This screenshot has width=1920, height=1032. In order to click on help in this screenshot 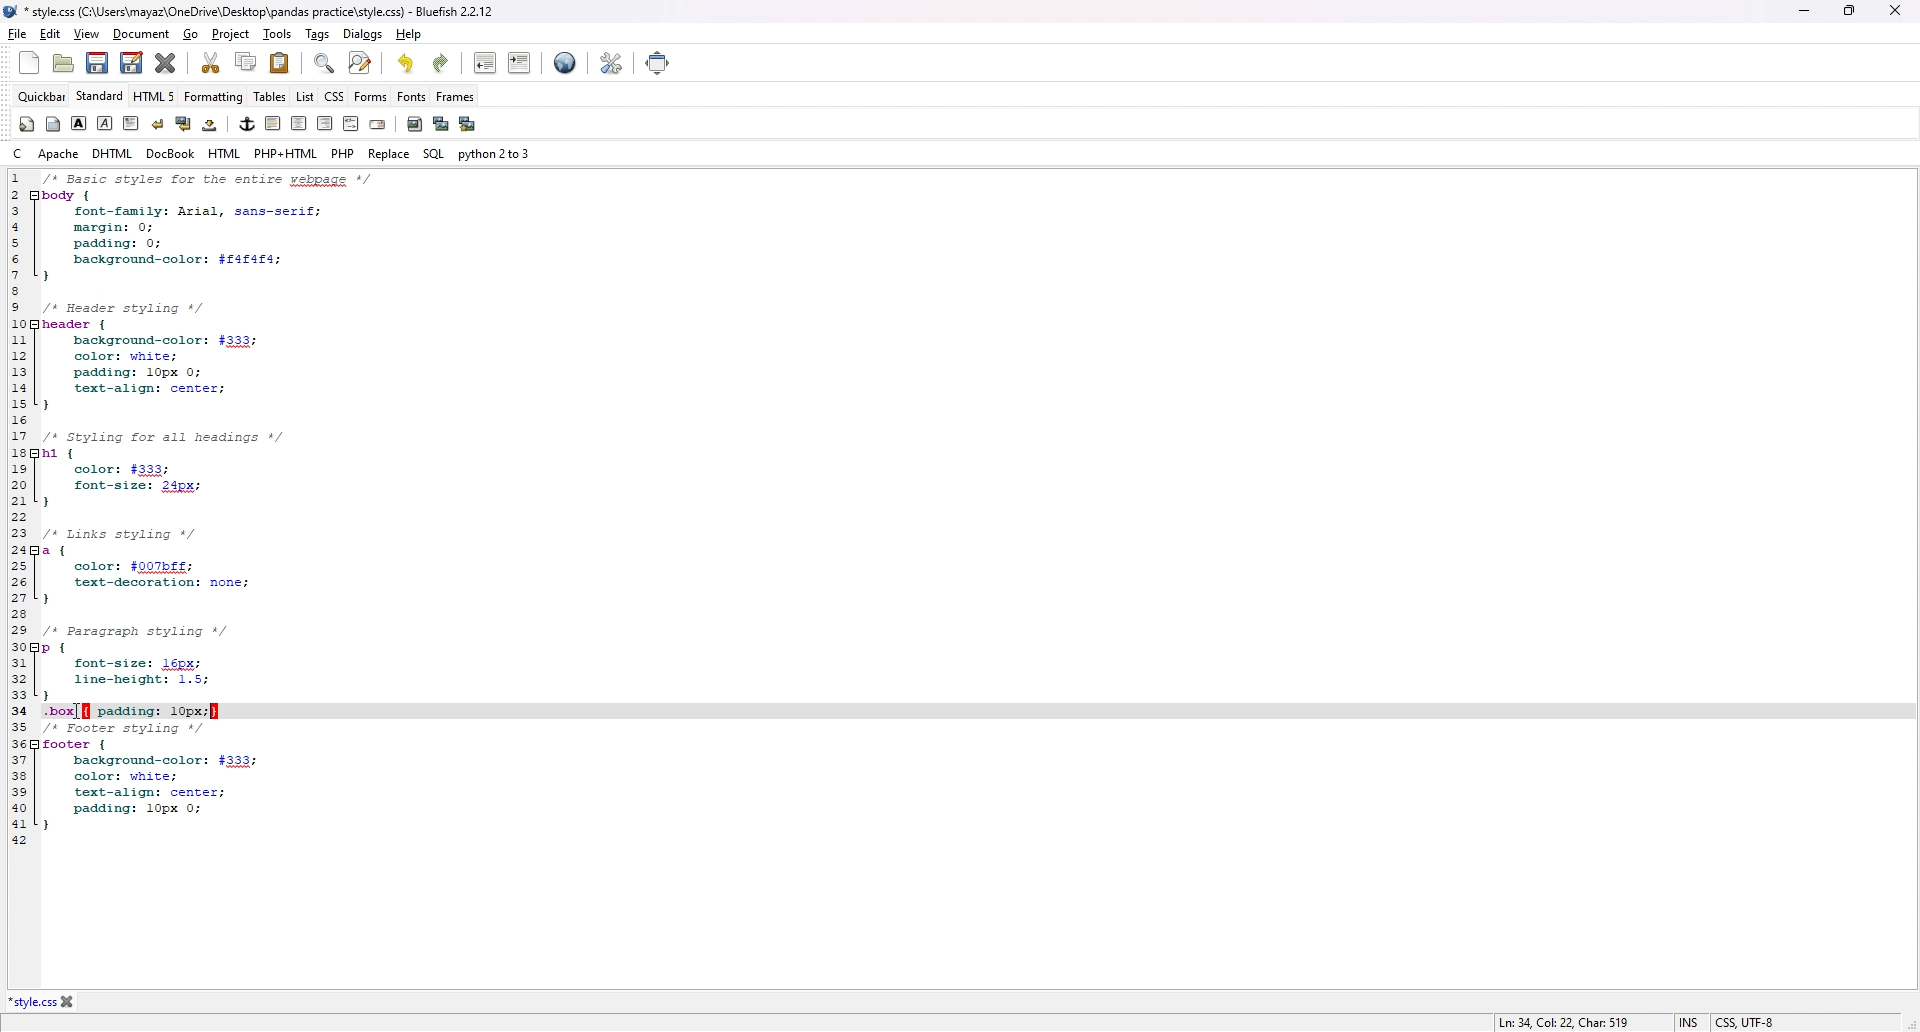, I will do `click(410, 34)`.